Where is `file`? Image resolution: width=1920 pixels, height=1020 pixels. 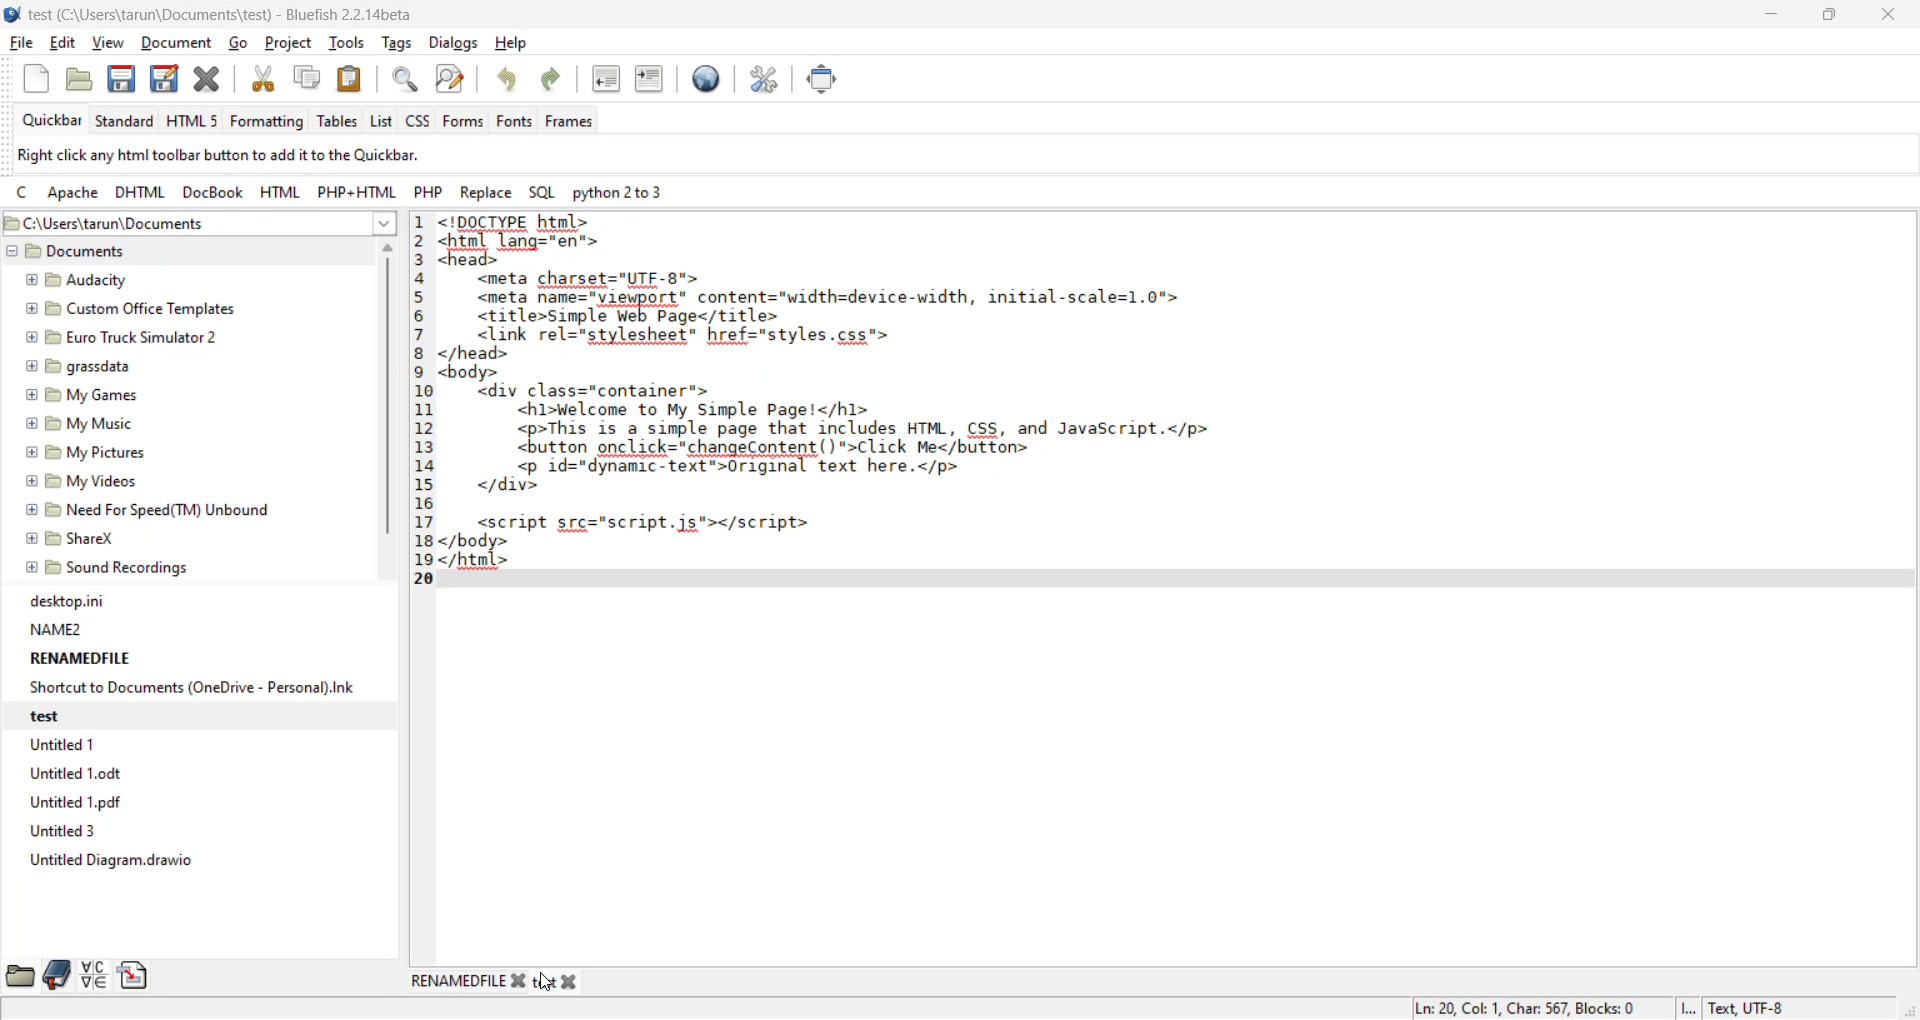 file is located at coordinates (19, 43).